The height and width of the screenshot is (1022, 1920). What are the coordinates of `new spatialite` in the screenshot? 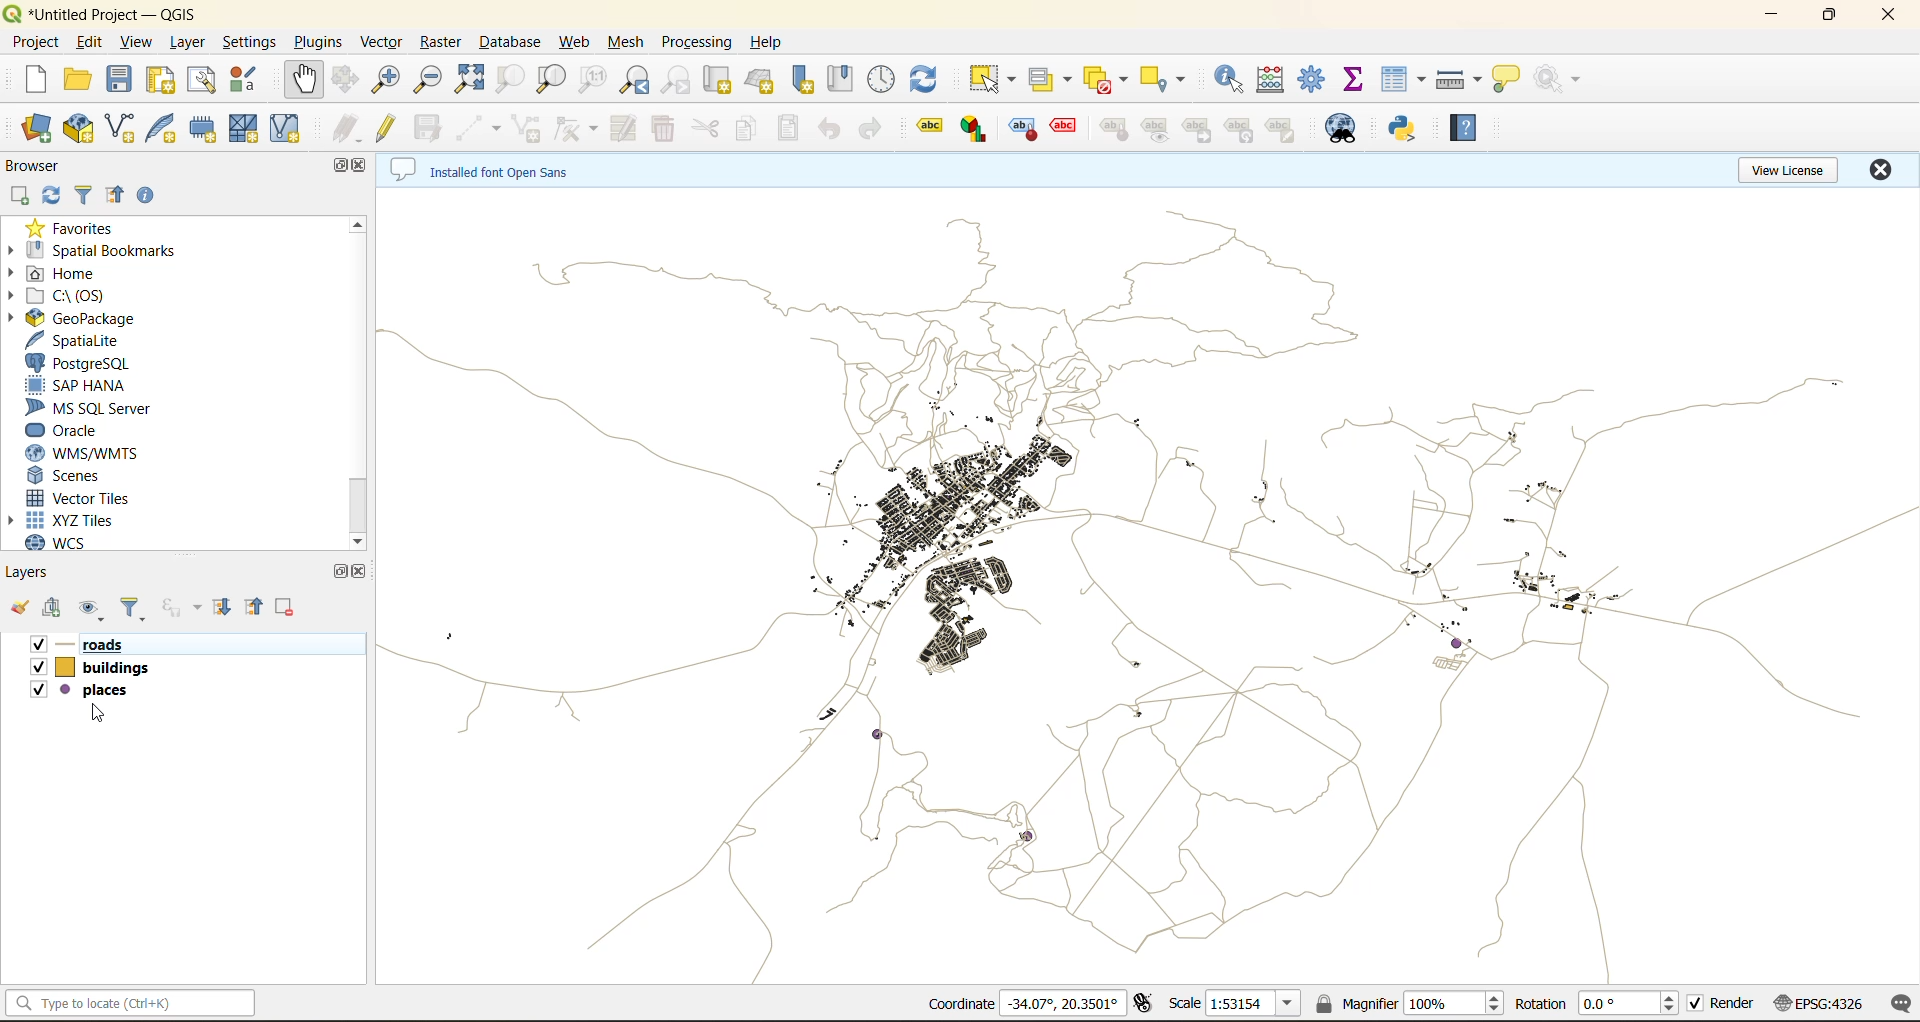 It's located at (162, 129).